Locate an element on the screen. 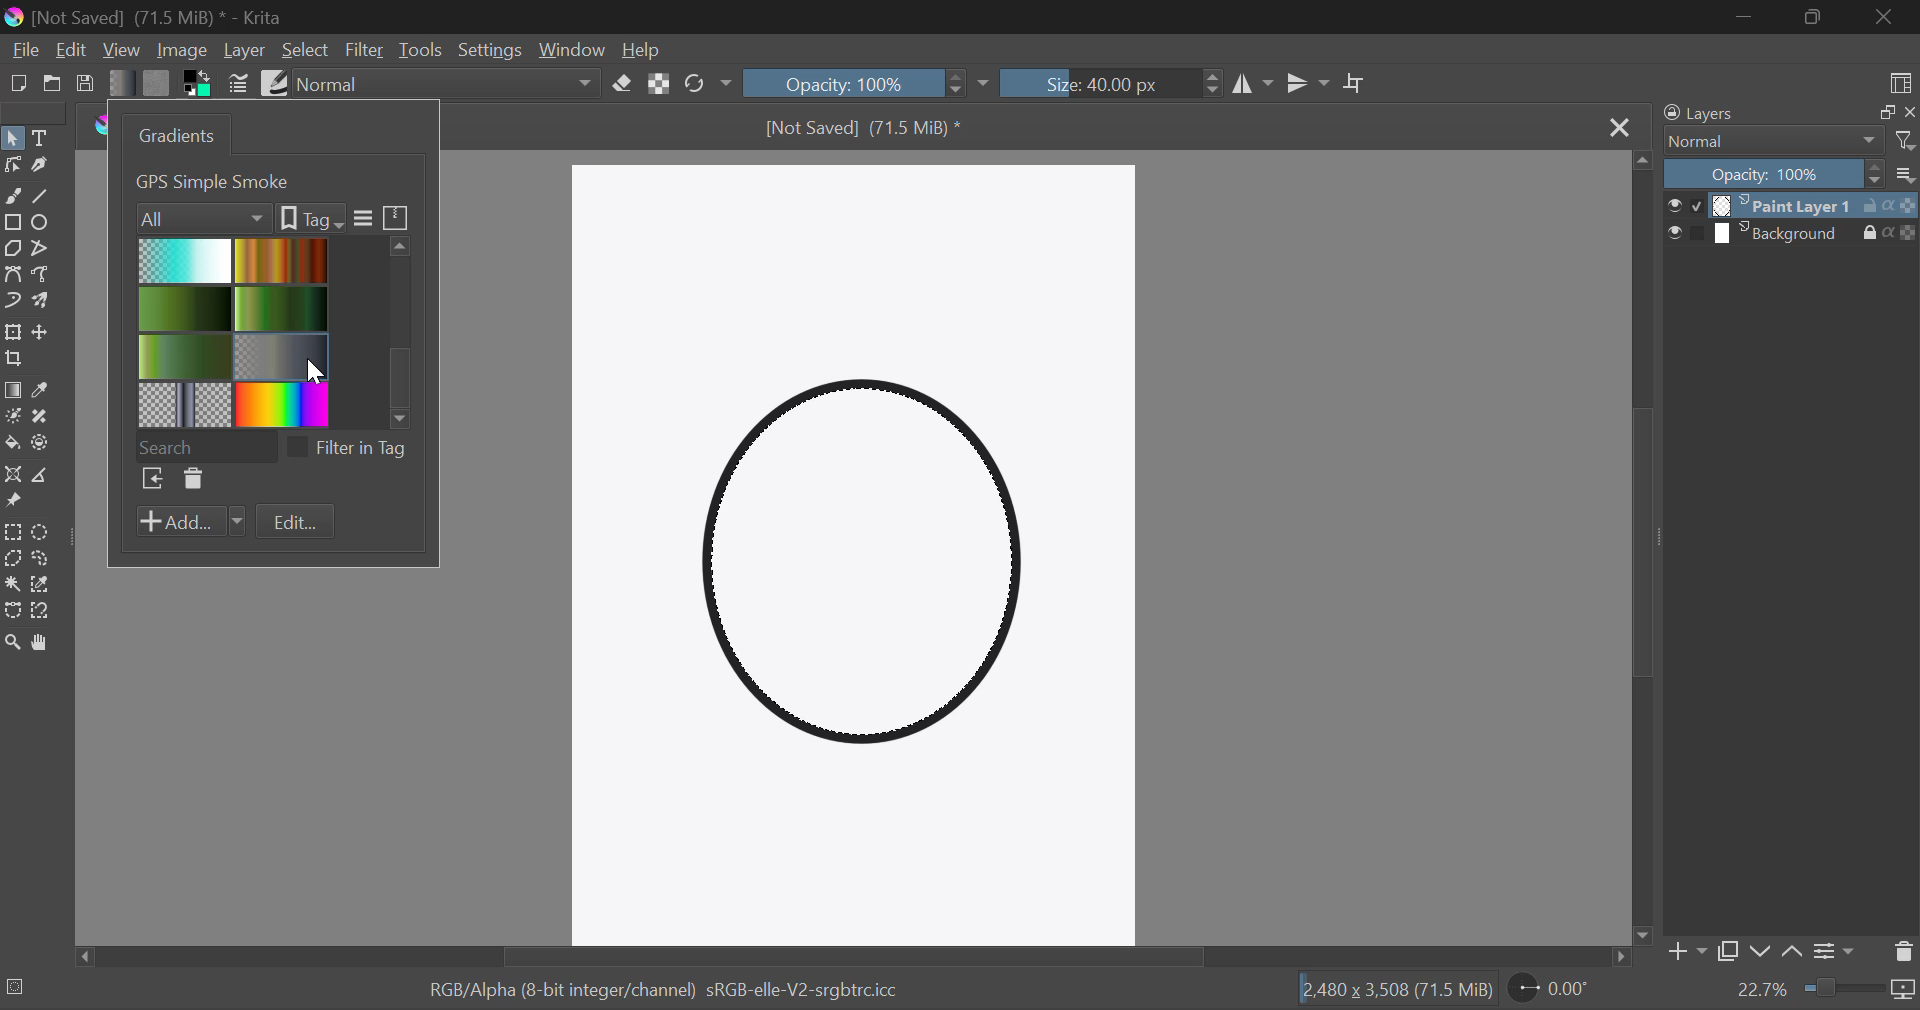 The width and height of the screenshot is (1920, 1010). View is located at coordinates (121, 51).